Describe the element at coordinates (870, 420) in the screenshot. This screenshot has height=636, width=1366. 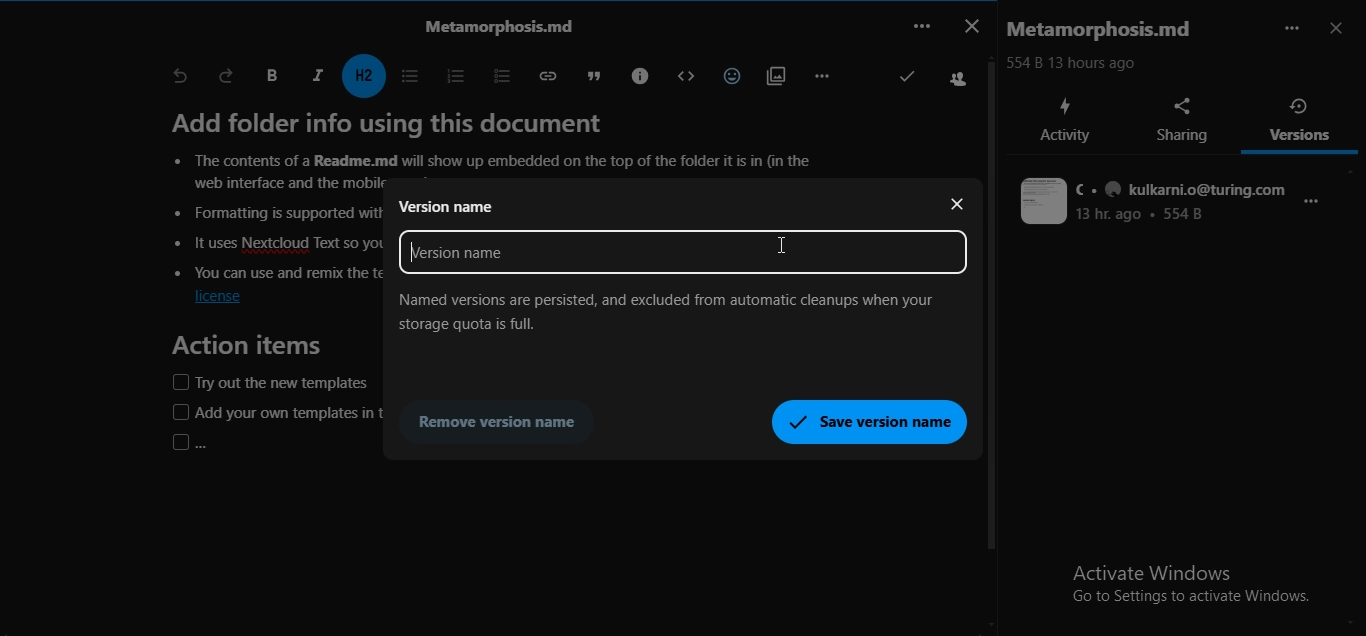
I see `save version name` at that location.